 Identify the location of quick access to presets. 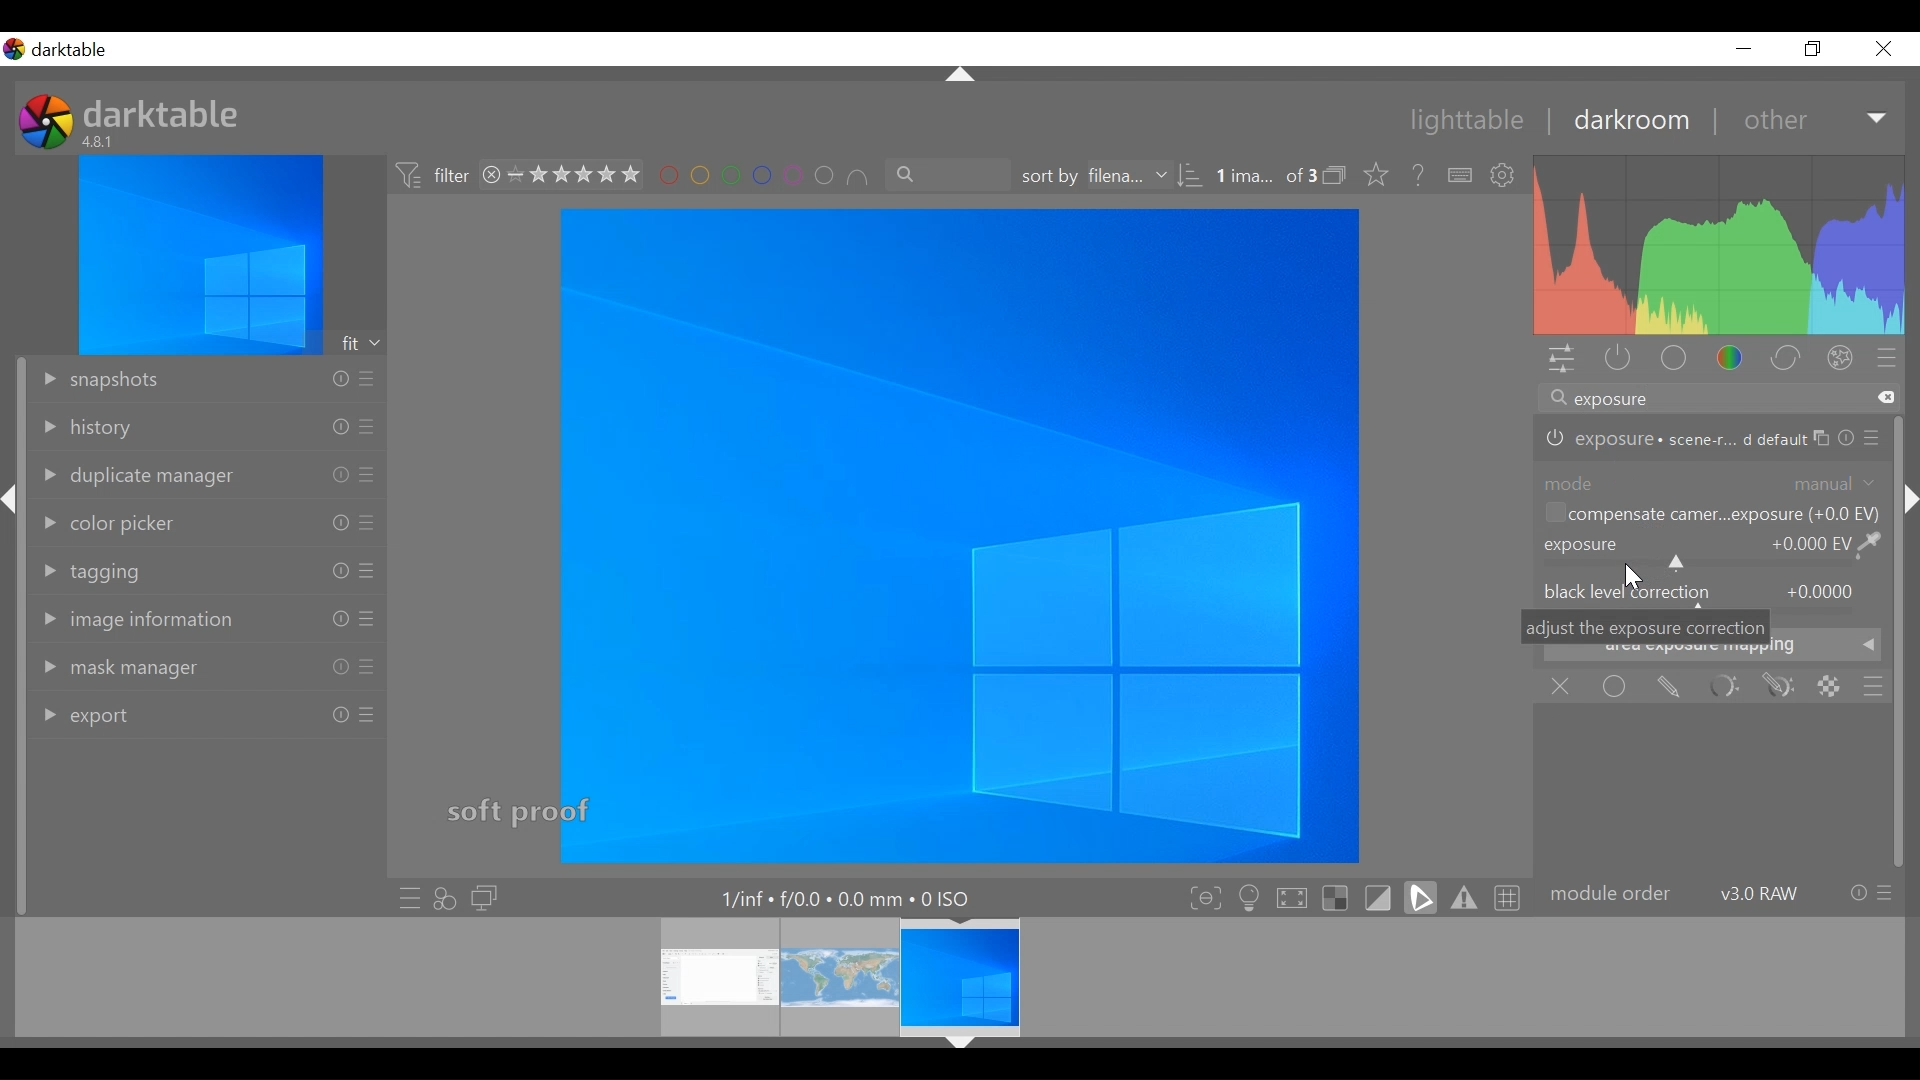
(403, 897).